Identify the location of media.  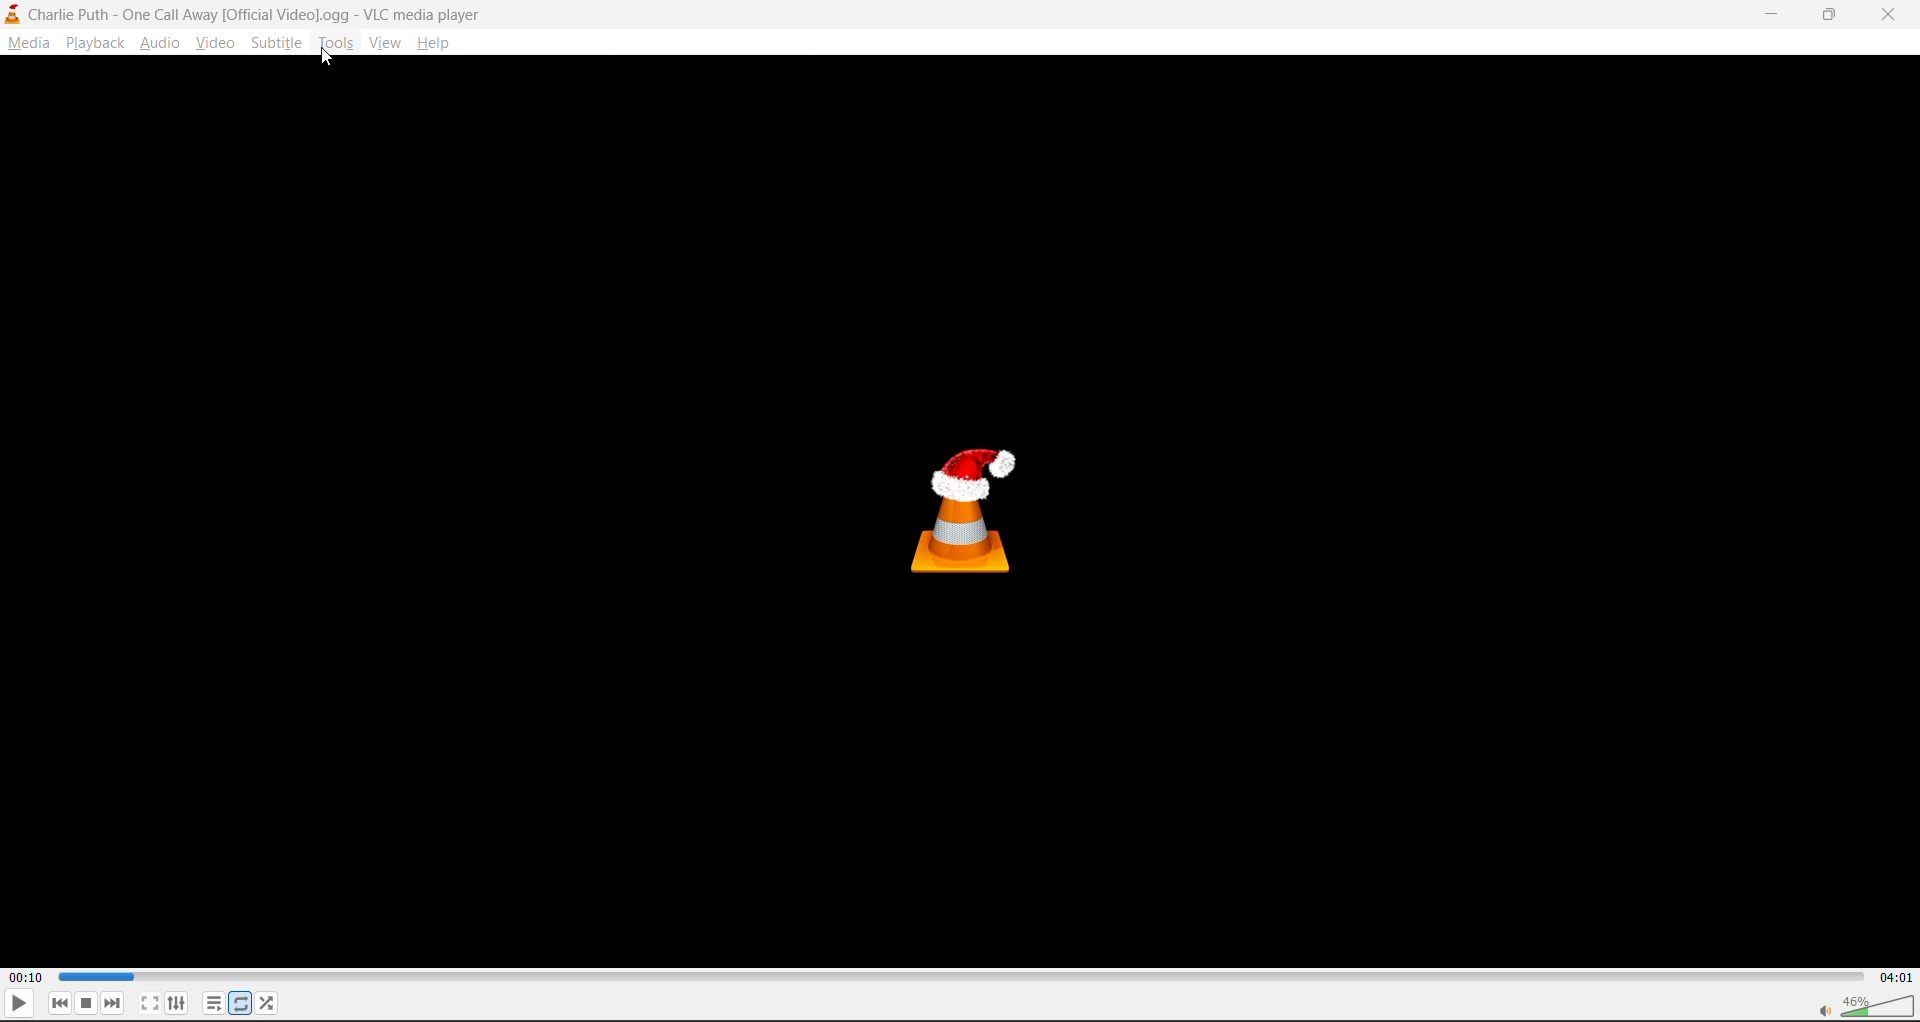
(26, 45).